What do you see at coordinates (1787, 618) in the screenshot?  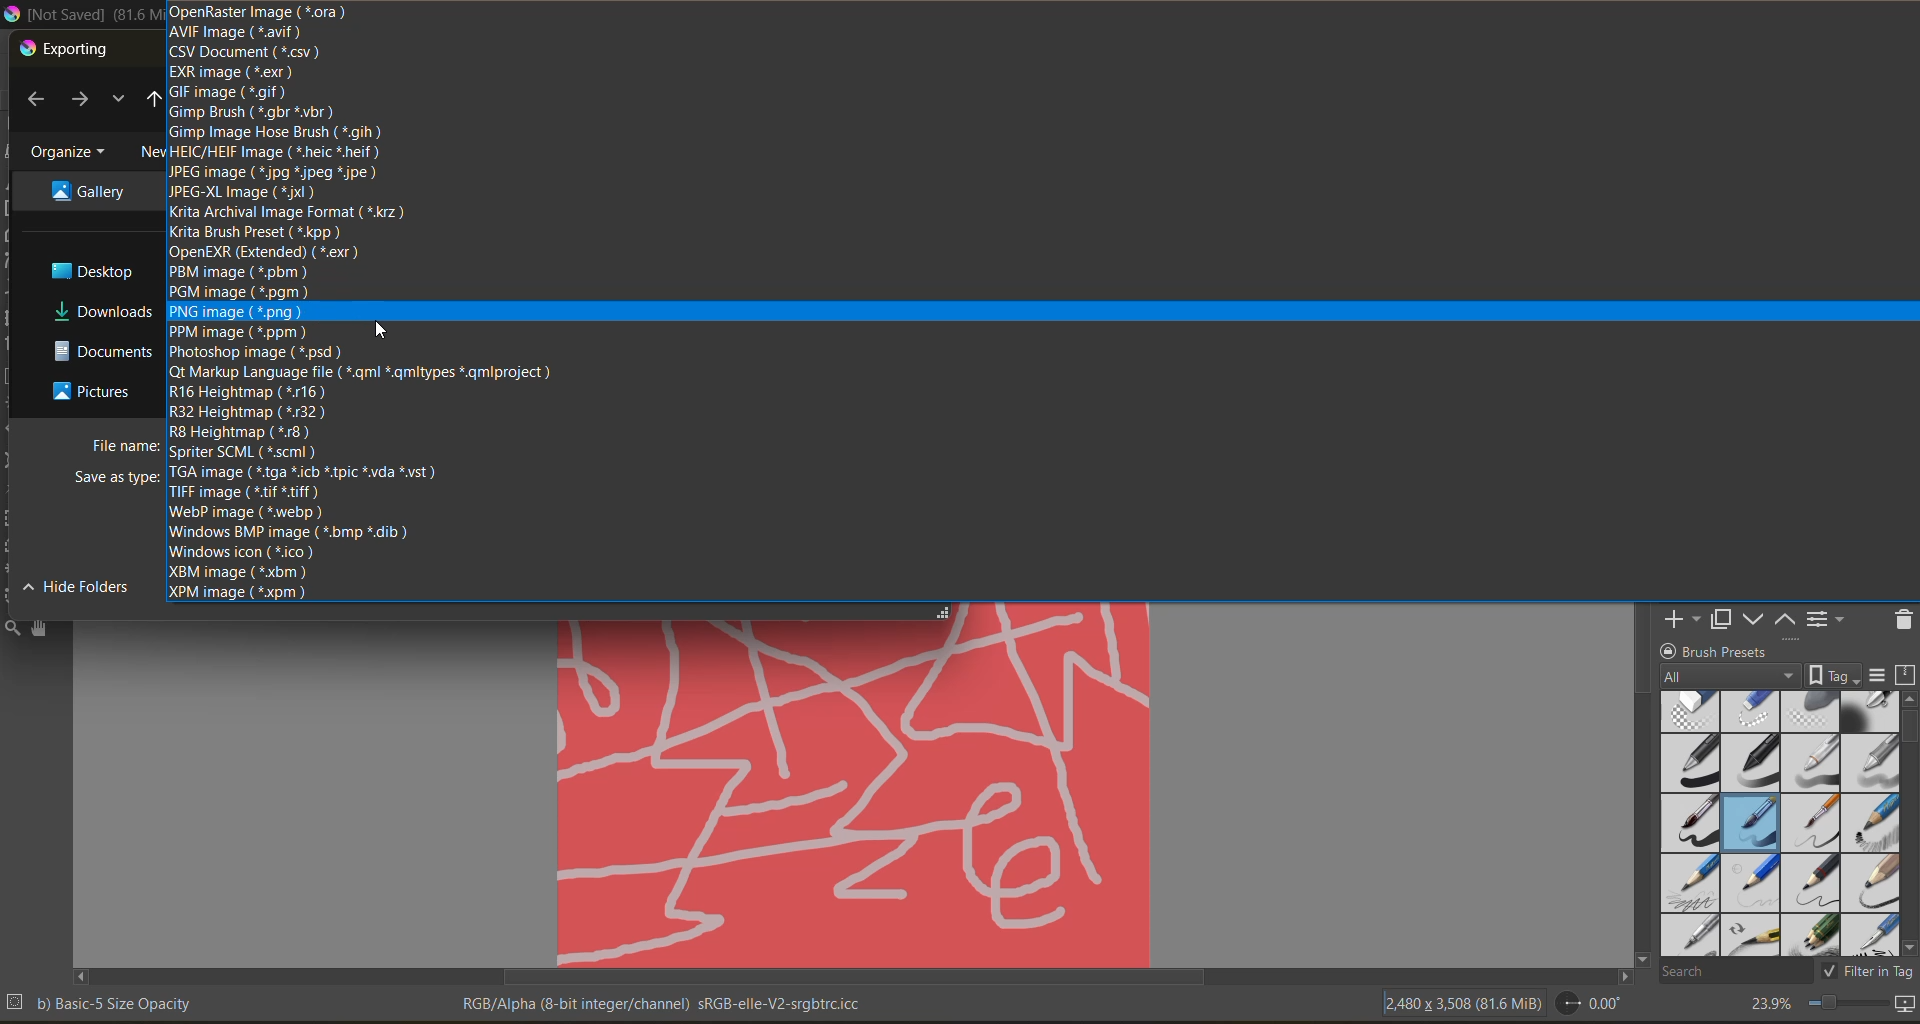 I see `mask up` at bounding box center [1787, 618].